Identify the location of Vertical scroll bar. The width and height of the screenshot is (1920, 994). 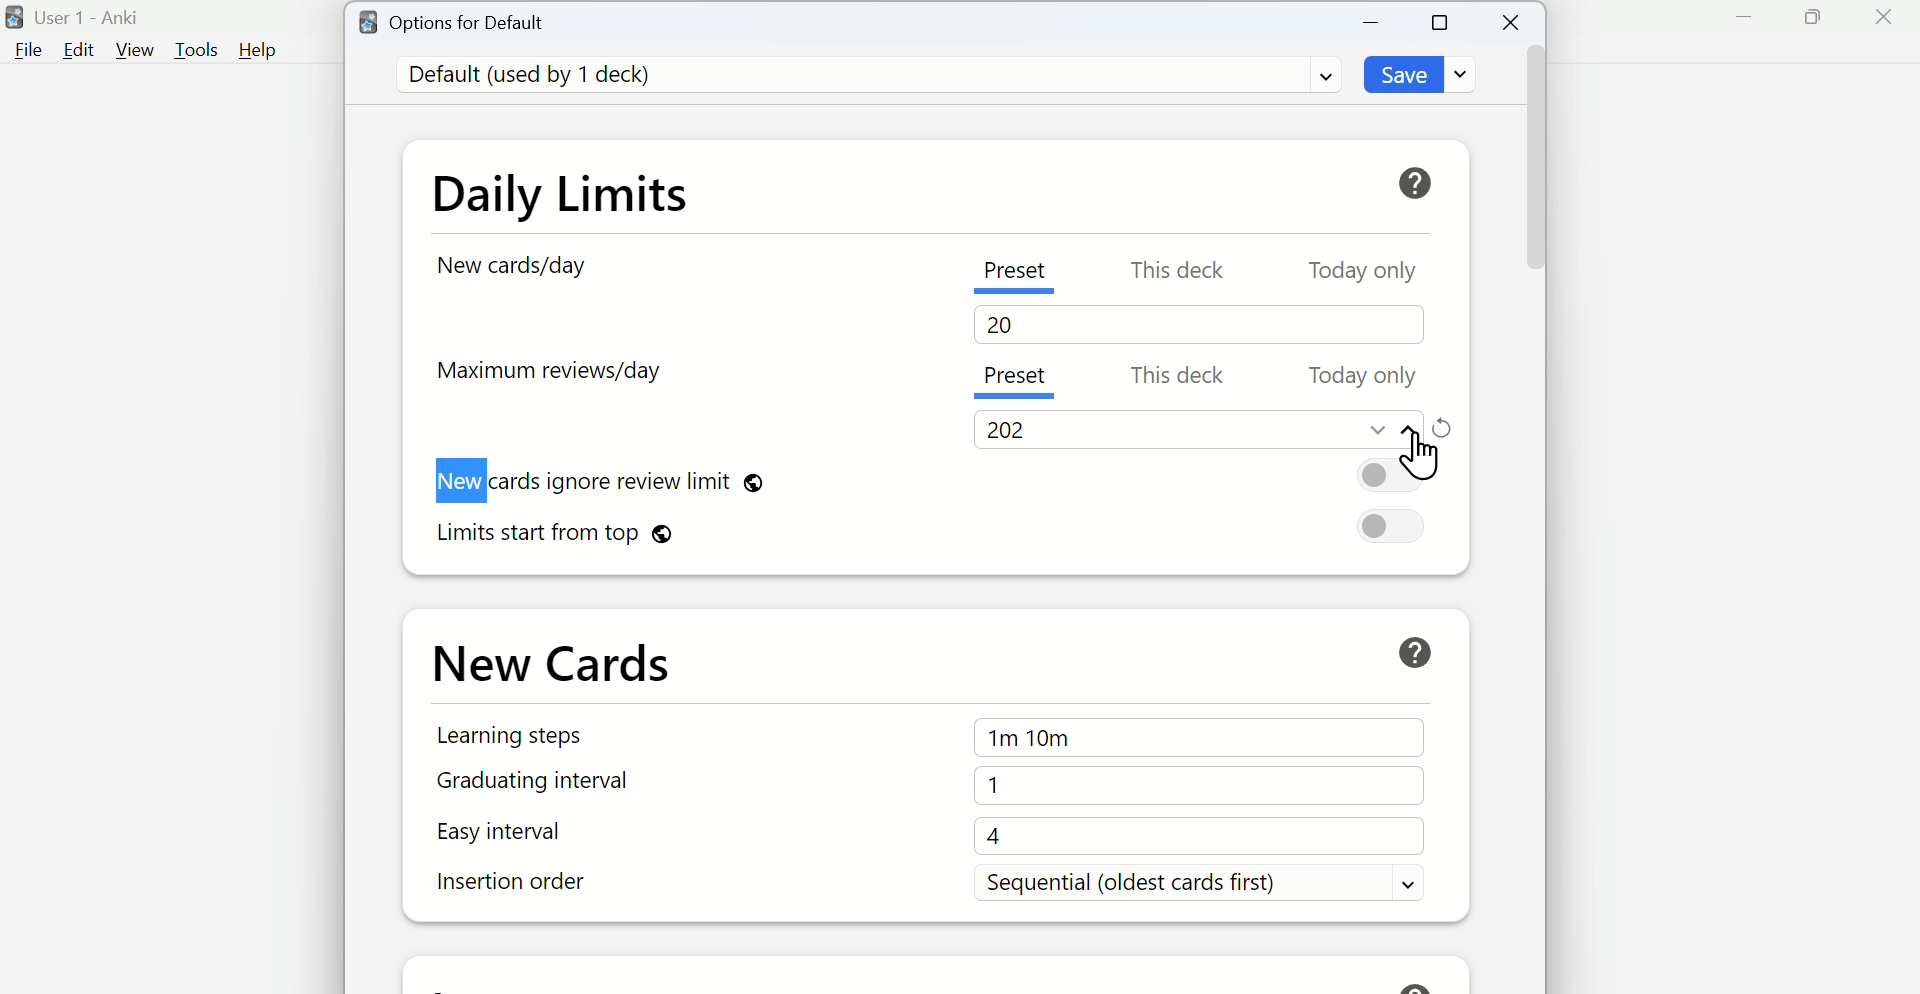
(1534, 516).